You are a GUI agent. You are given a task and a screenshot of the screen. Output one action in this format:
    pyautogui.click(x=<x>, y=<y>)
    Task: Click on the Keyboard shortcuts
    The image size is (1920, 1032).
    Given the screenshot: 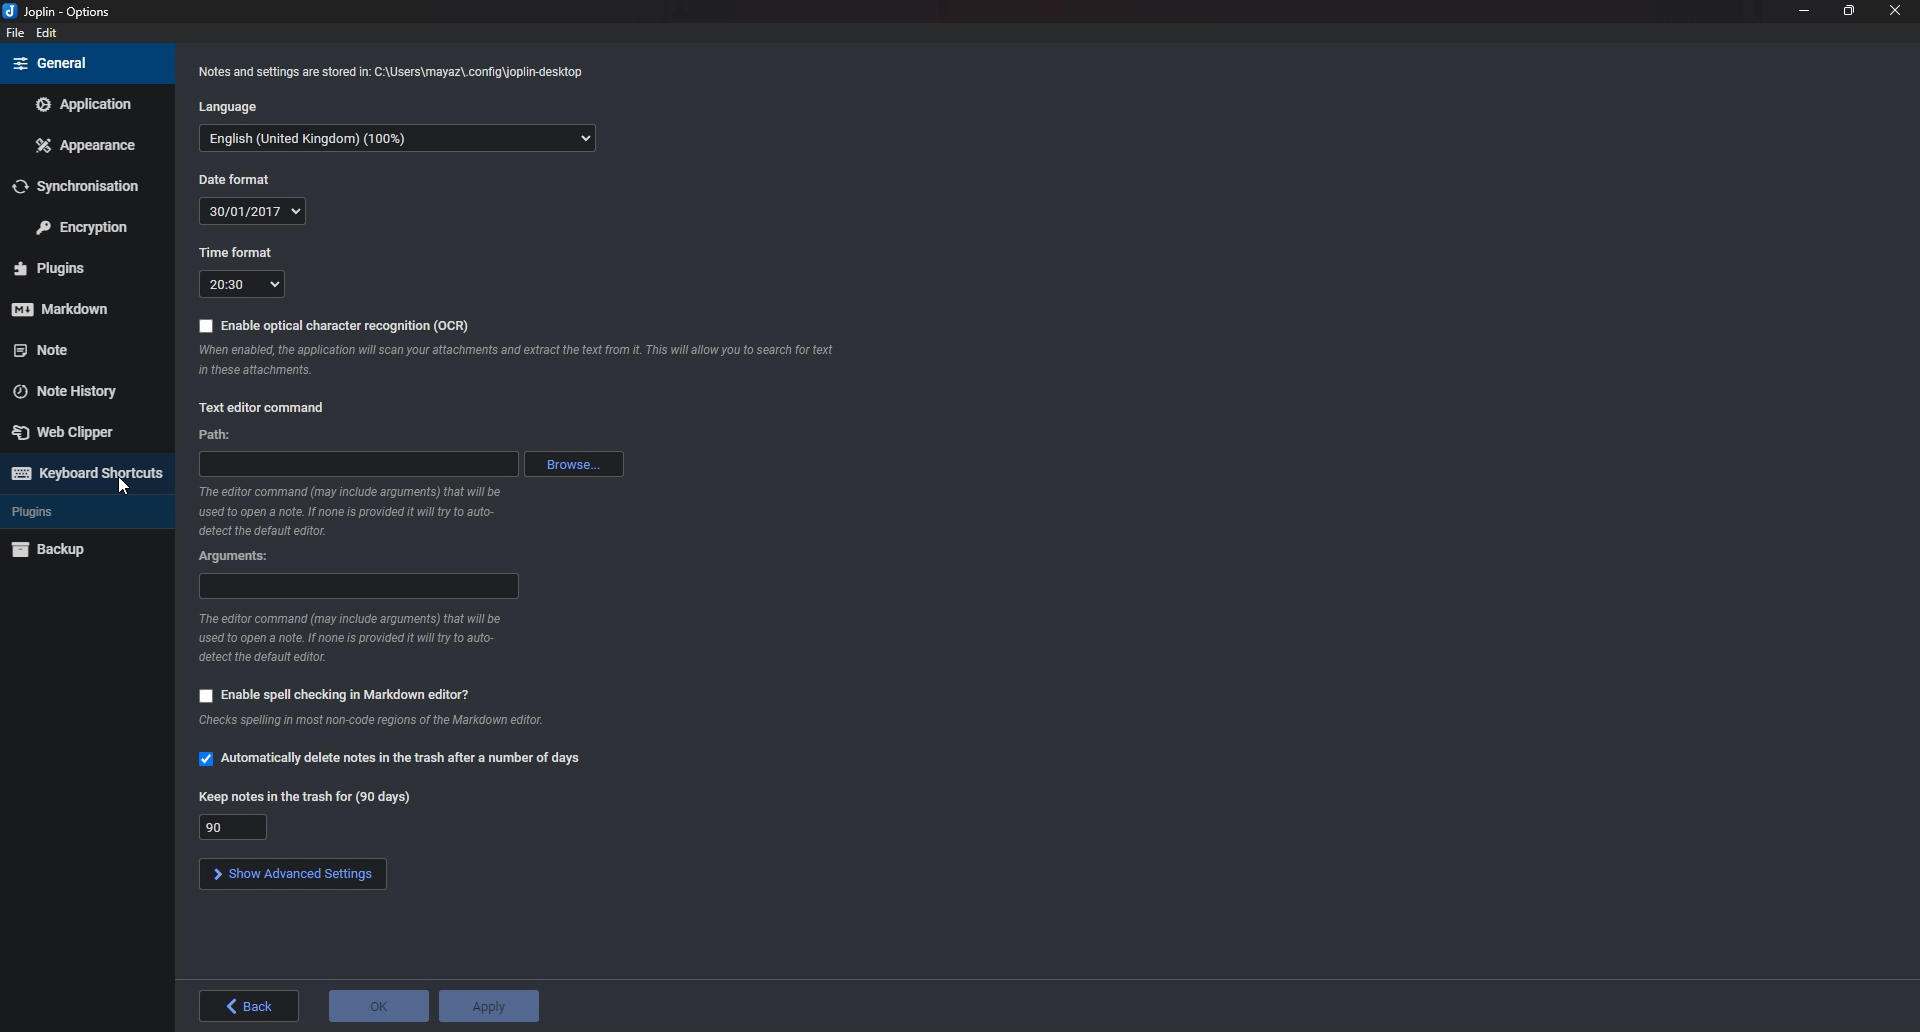 What is the action you would take?
    pyautogui.click(x=84, y=473)
    